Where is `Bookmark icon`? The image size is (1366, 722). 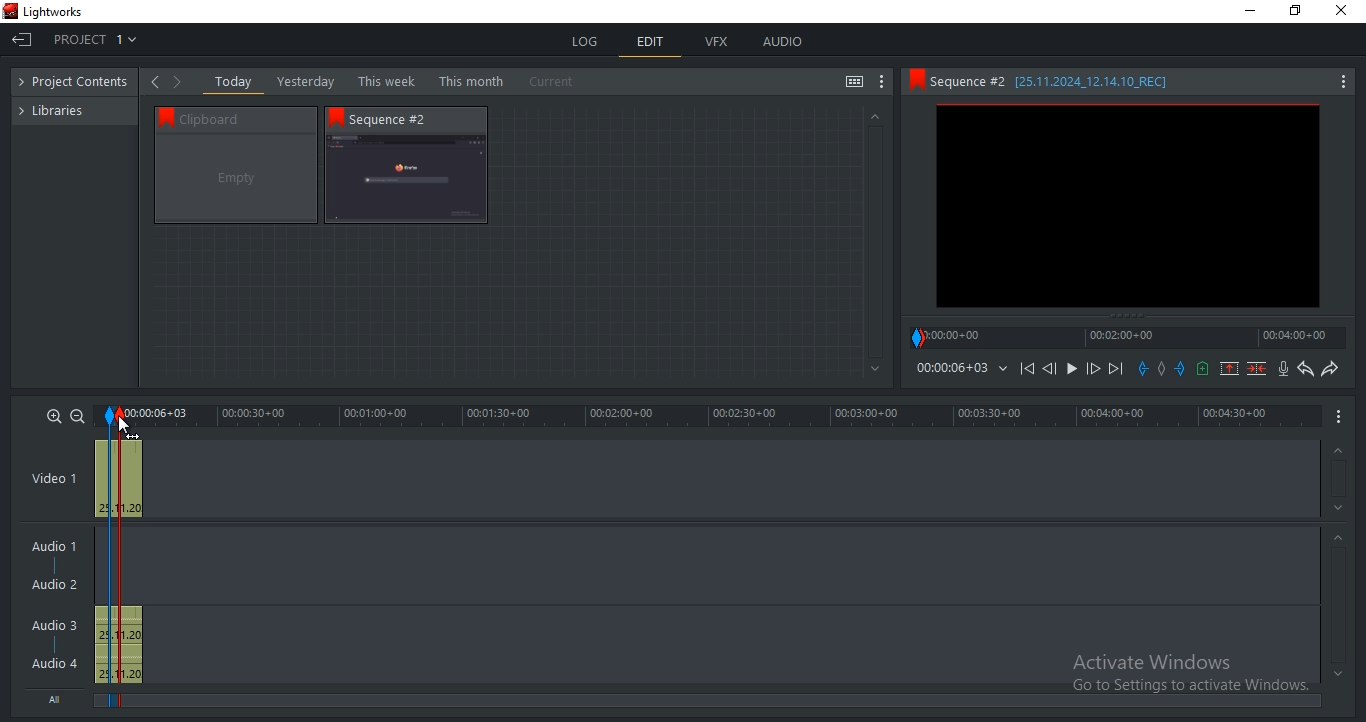
Bookmark icon is located at coordinates (915, 80).